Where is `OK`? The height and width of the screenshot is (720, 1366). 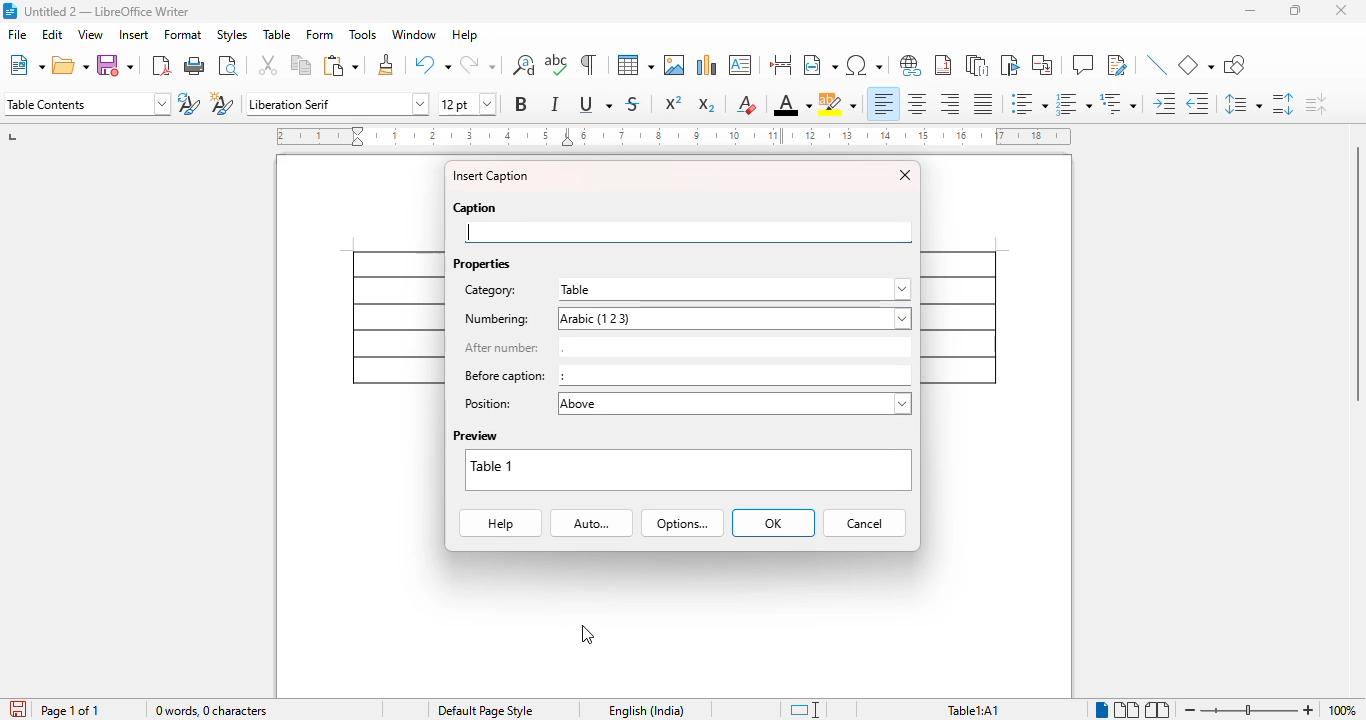
OK is located at coordinates (773, 523).